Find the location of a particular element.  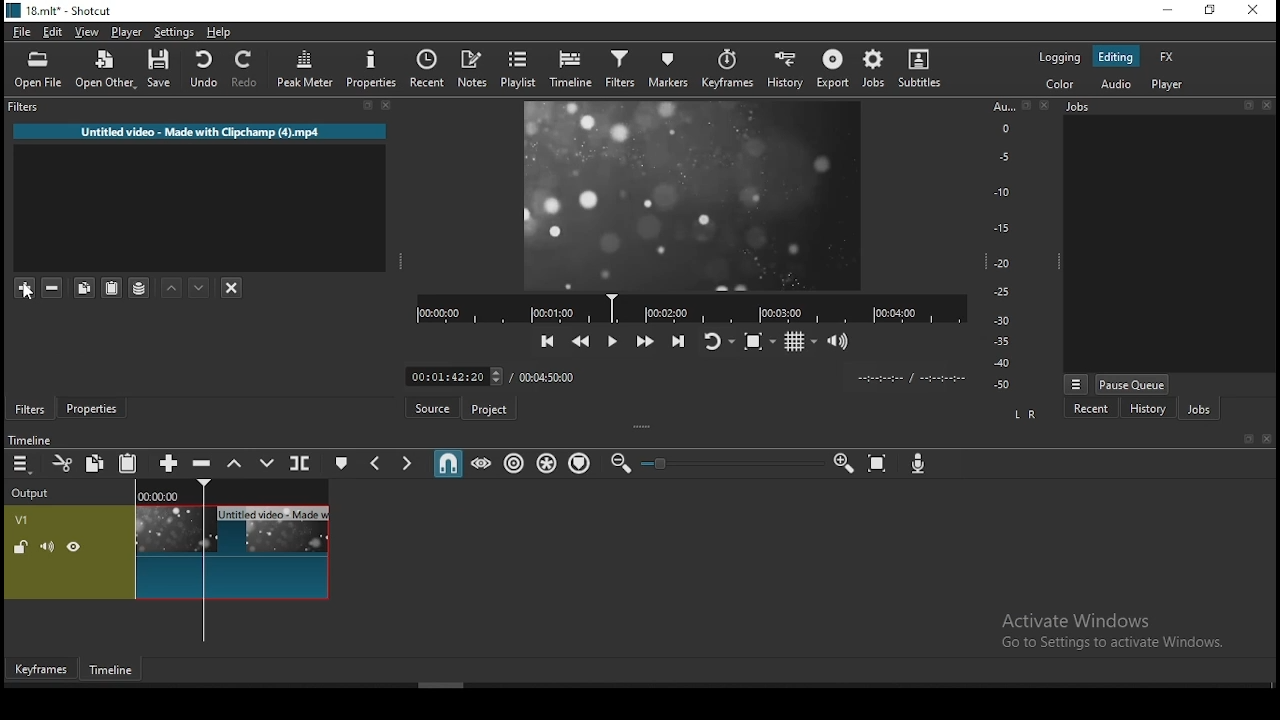

logging is located at coordinates (1057, 59).